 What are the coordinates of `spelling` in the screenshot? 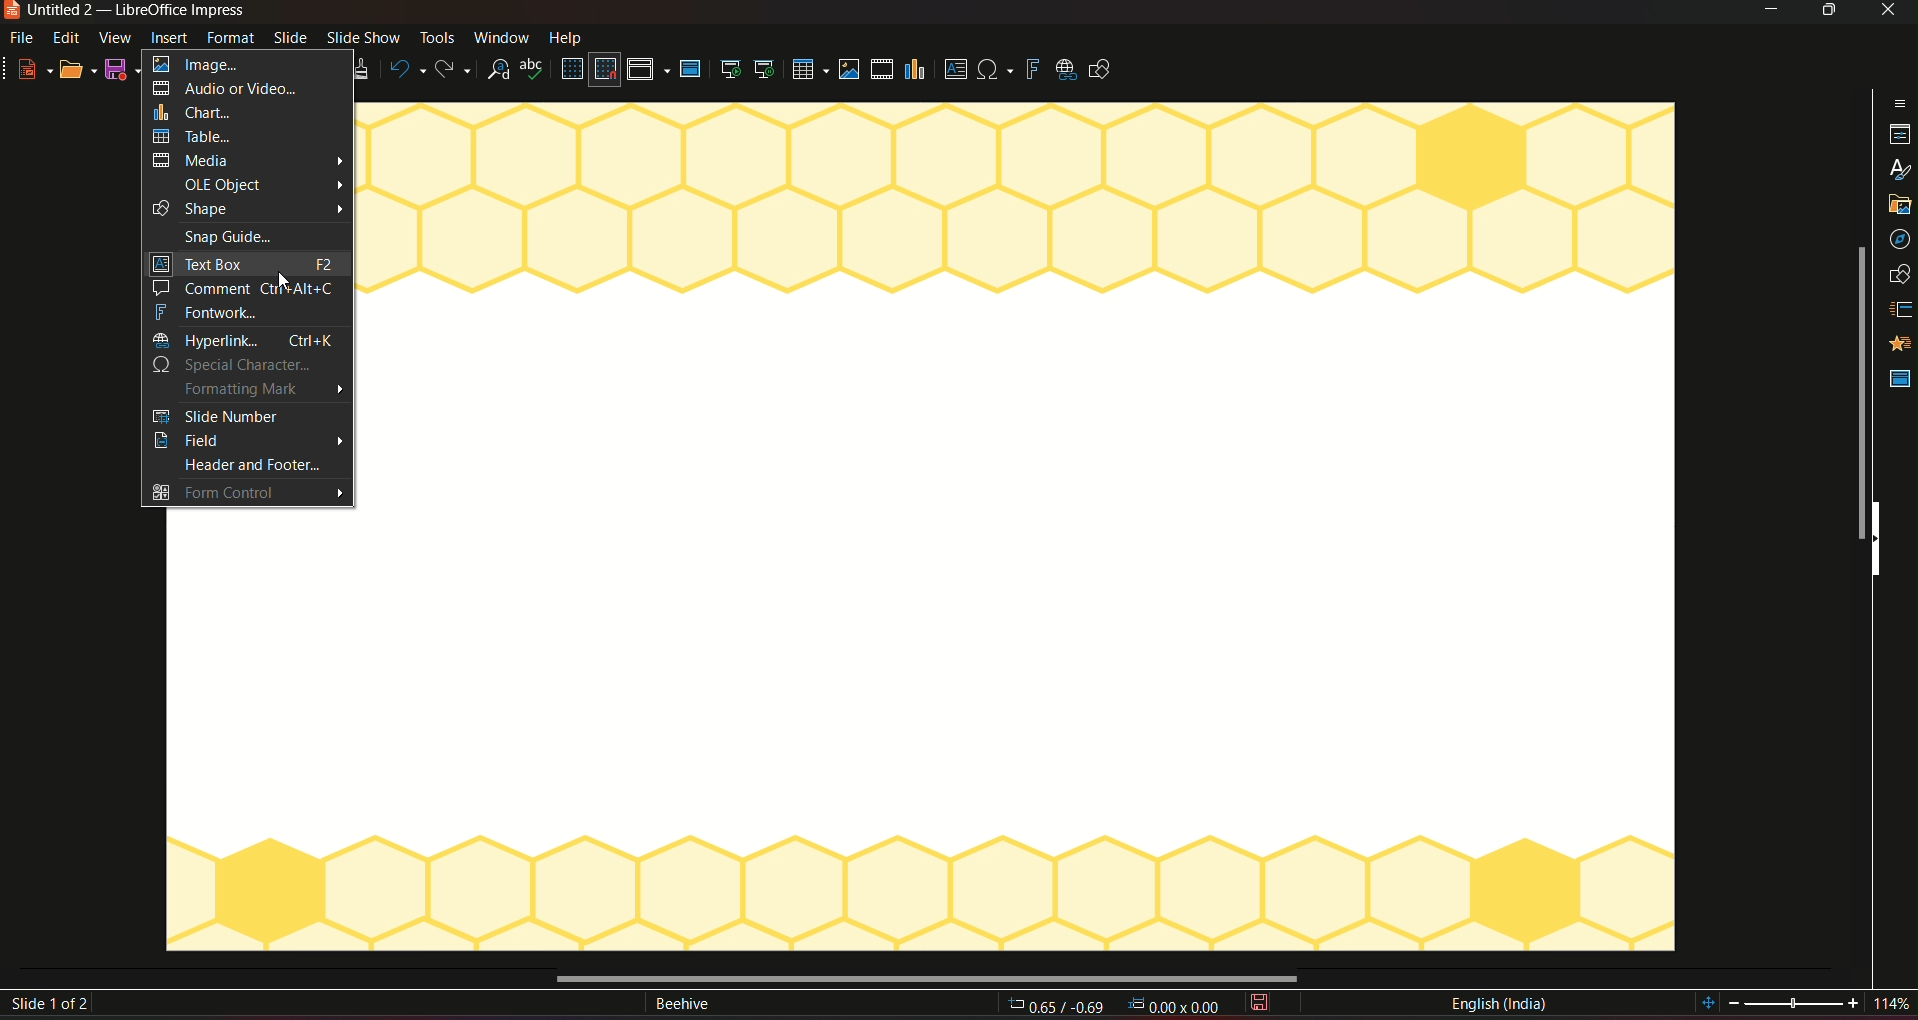 It's located at (533, 71).